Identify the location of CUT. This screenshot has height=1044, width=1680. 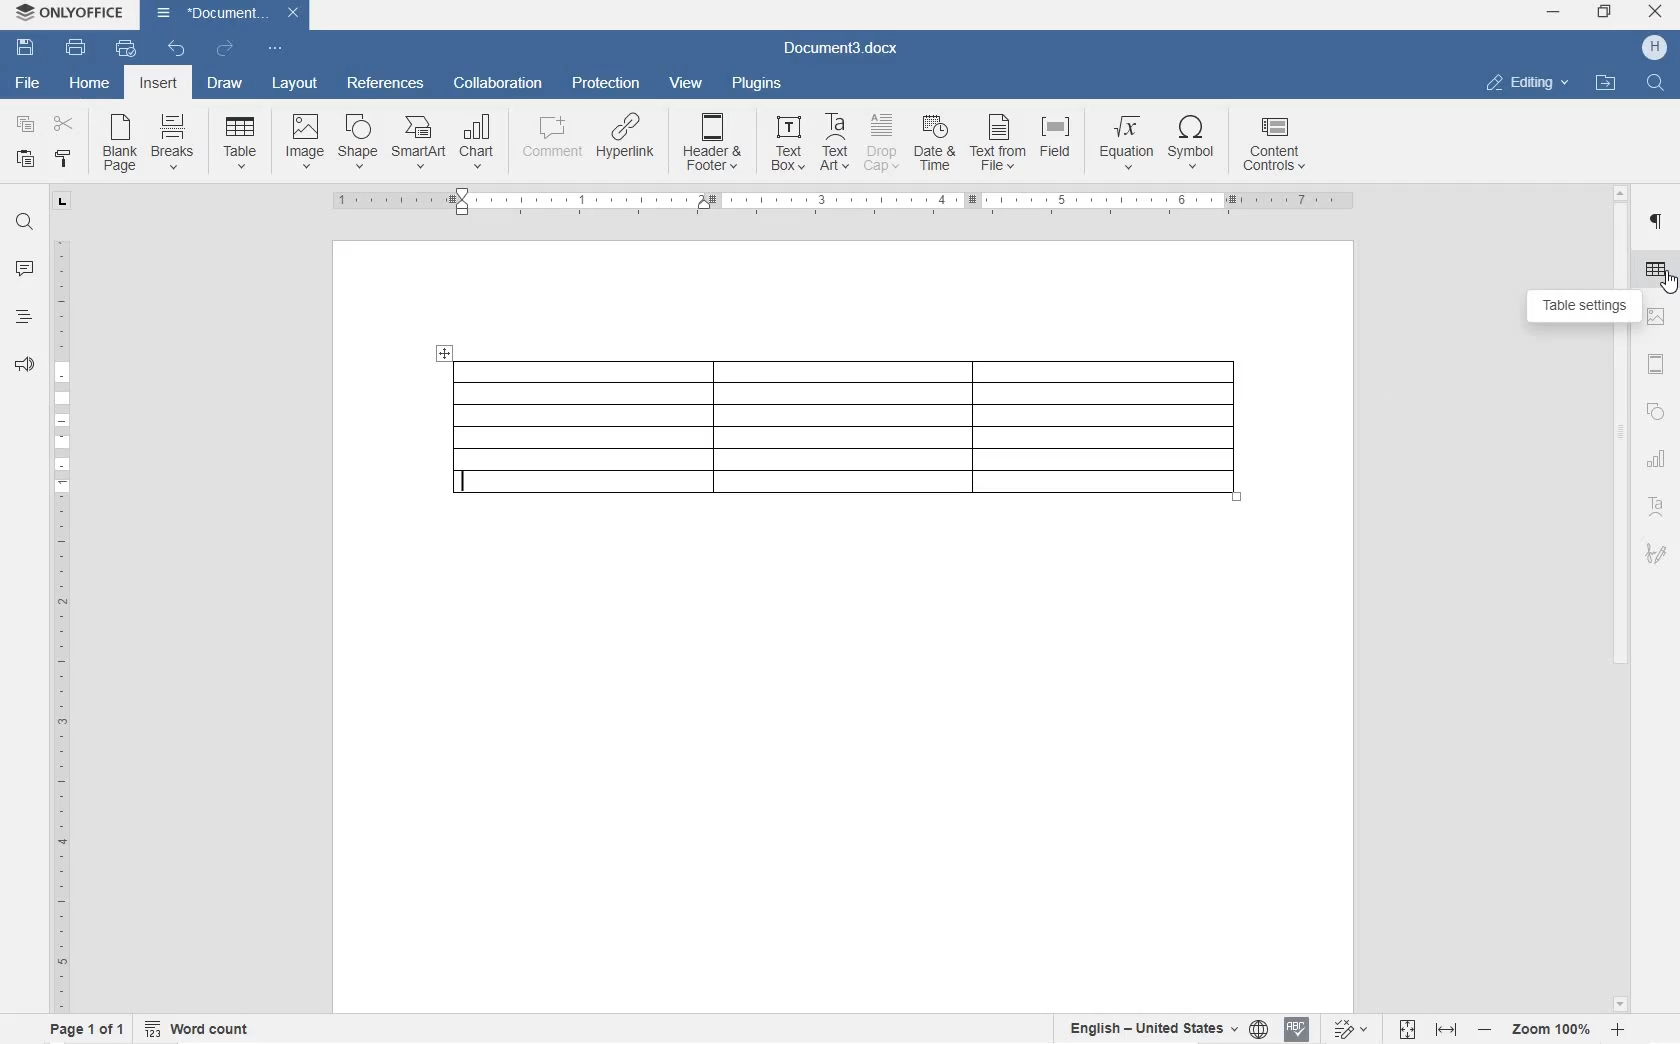
(62, 125).